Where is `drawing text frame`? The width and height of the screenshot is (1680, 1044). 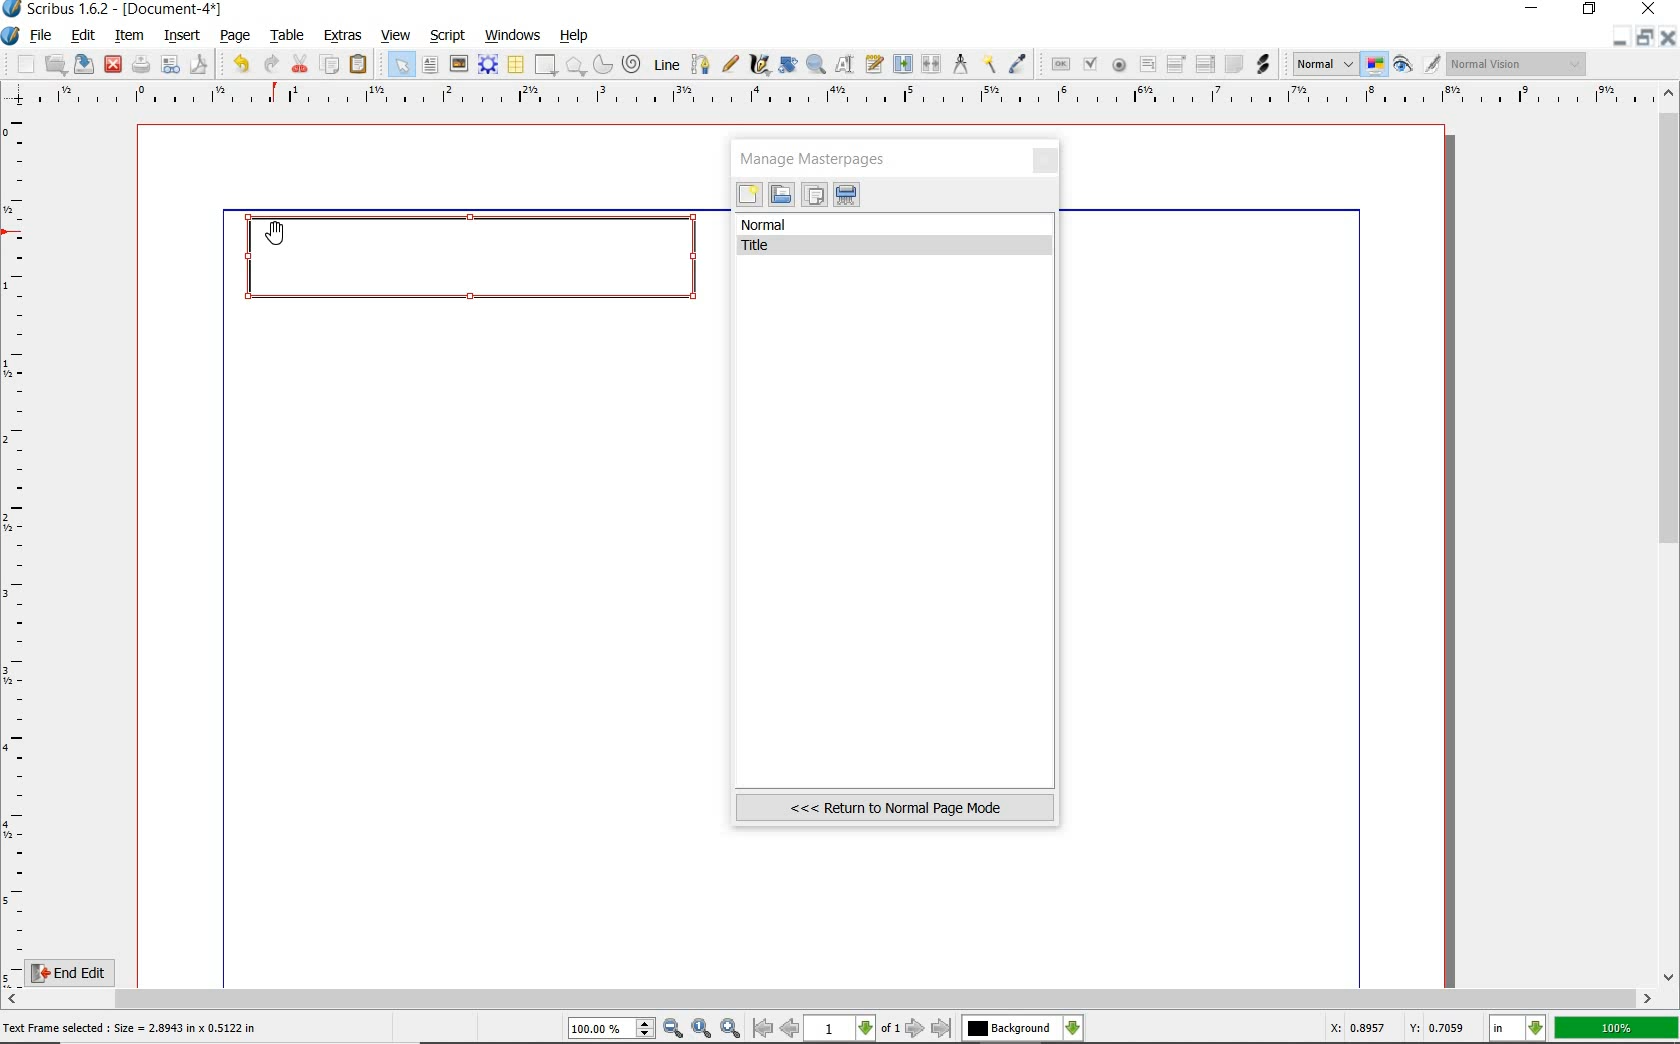 drawing text frame is located at coordinates (480, 262).